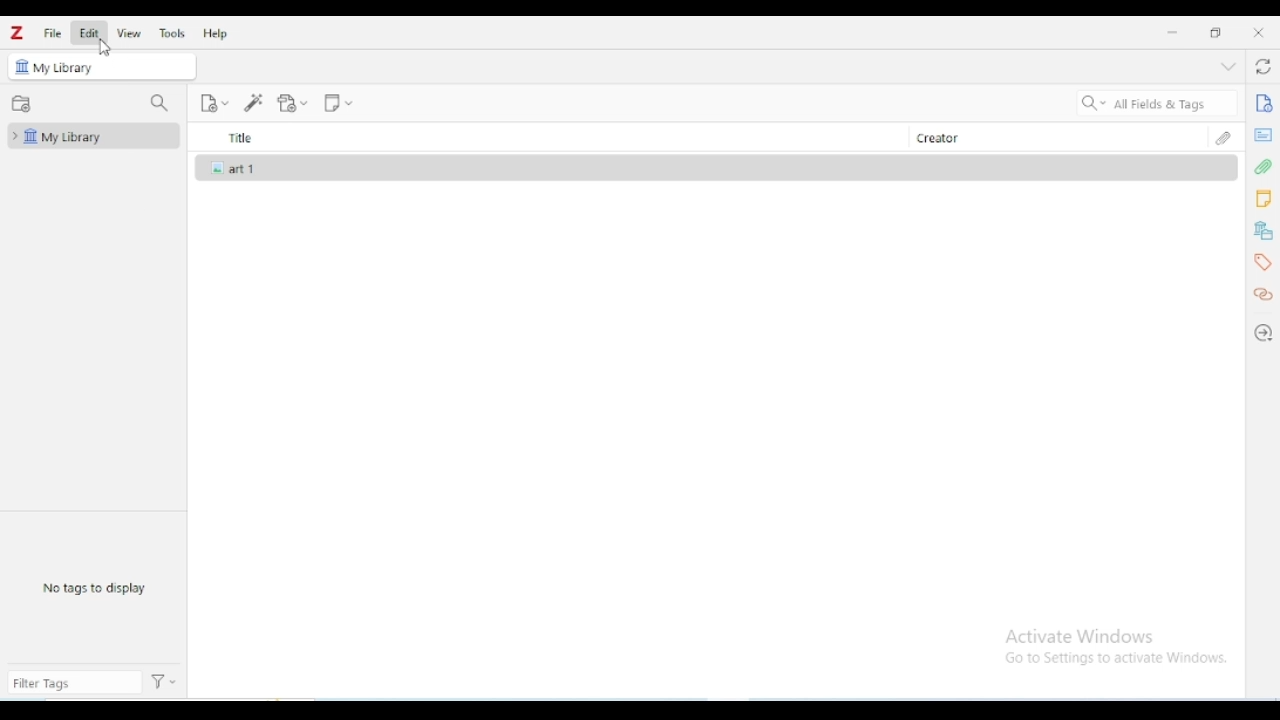 This screenshot has width=1280, height=720. What do you see at coordinates (1226, 136) in the screenshot?
I see `attachments` at bounding box center [1226, 136].